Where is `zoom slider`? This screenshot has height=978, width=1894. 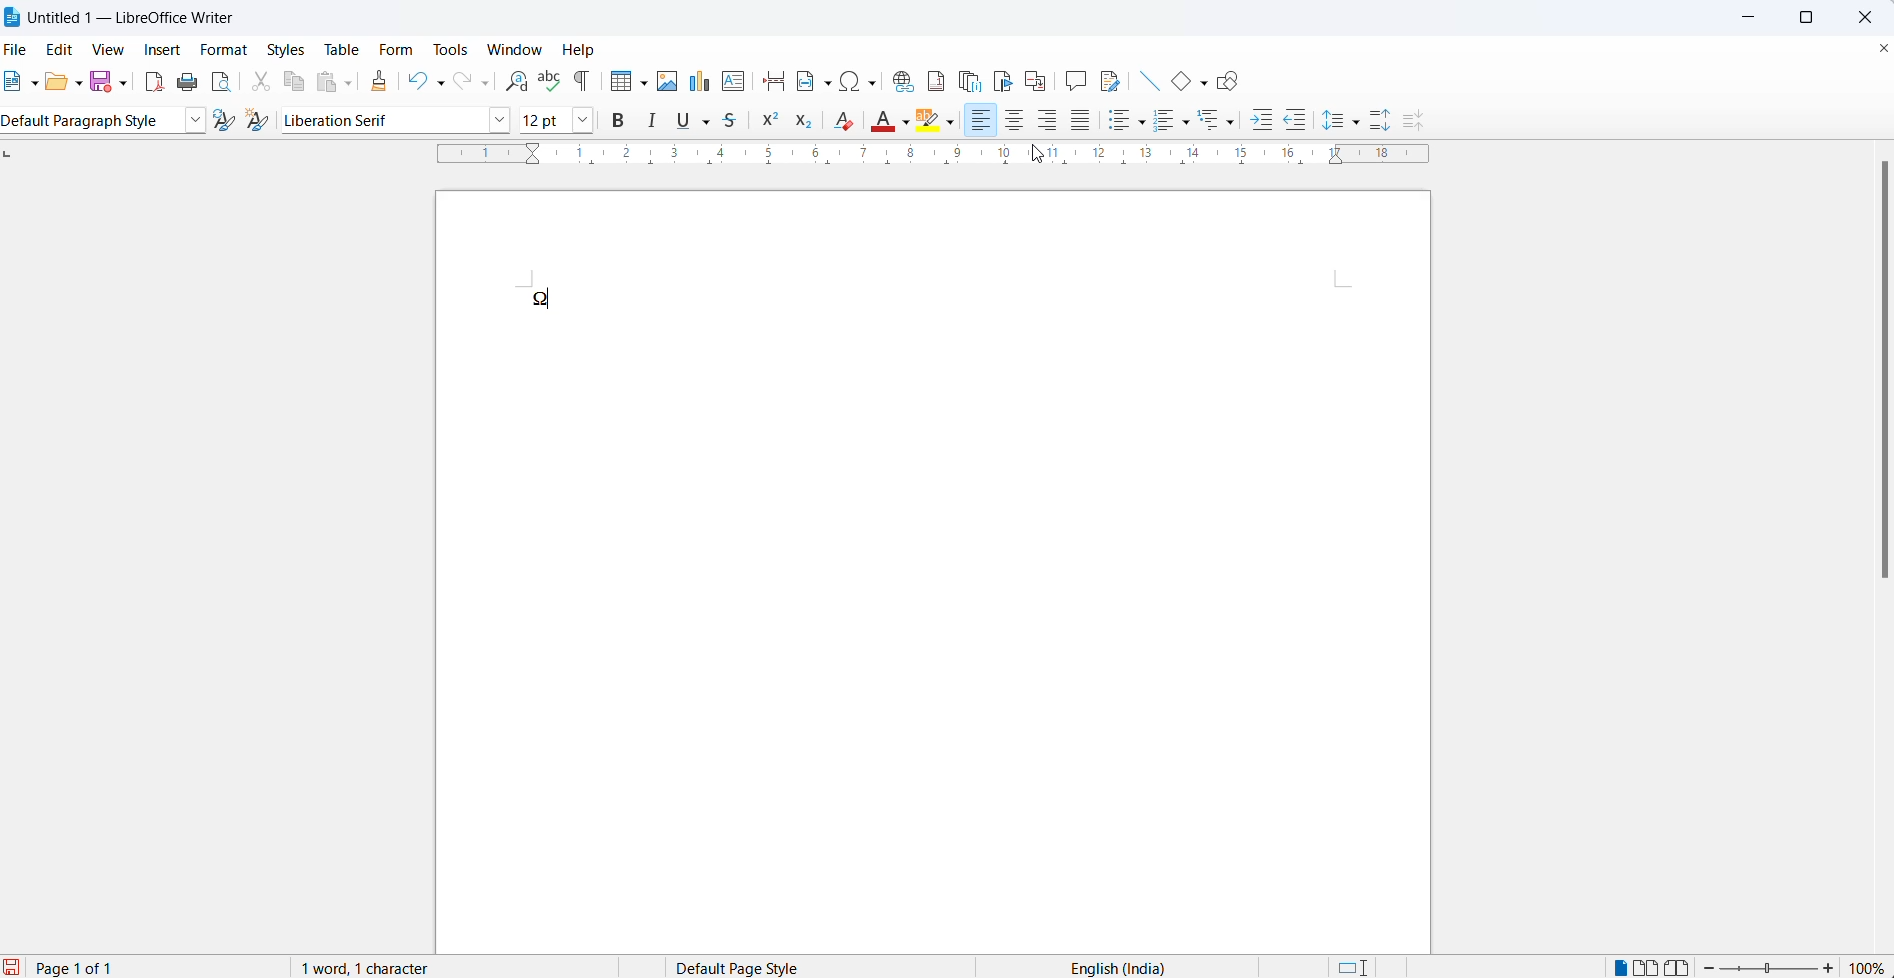
zoom slider is located at coordinates (1769, 968).